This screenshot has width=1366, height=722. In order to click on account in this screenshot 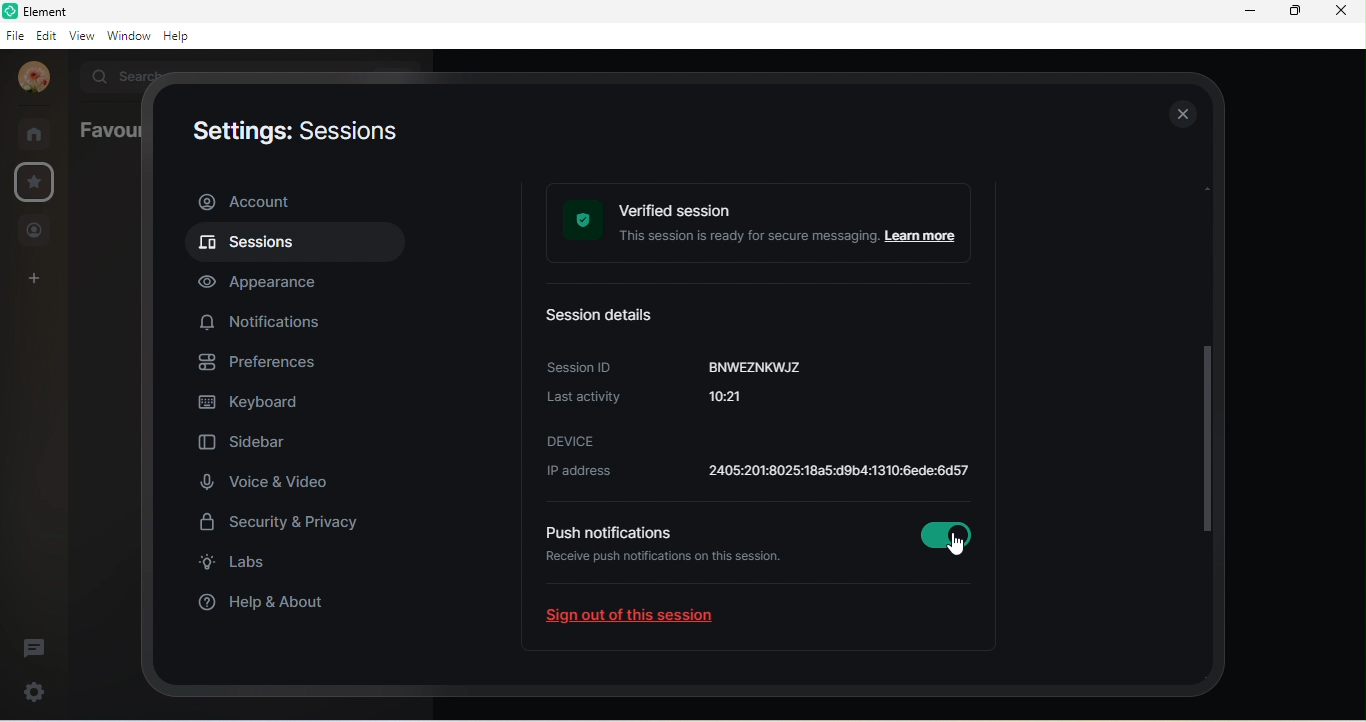, I will do `click(293, 201)`.